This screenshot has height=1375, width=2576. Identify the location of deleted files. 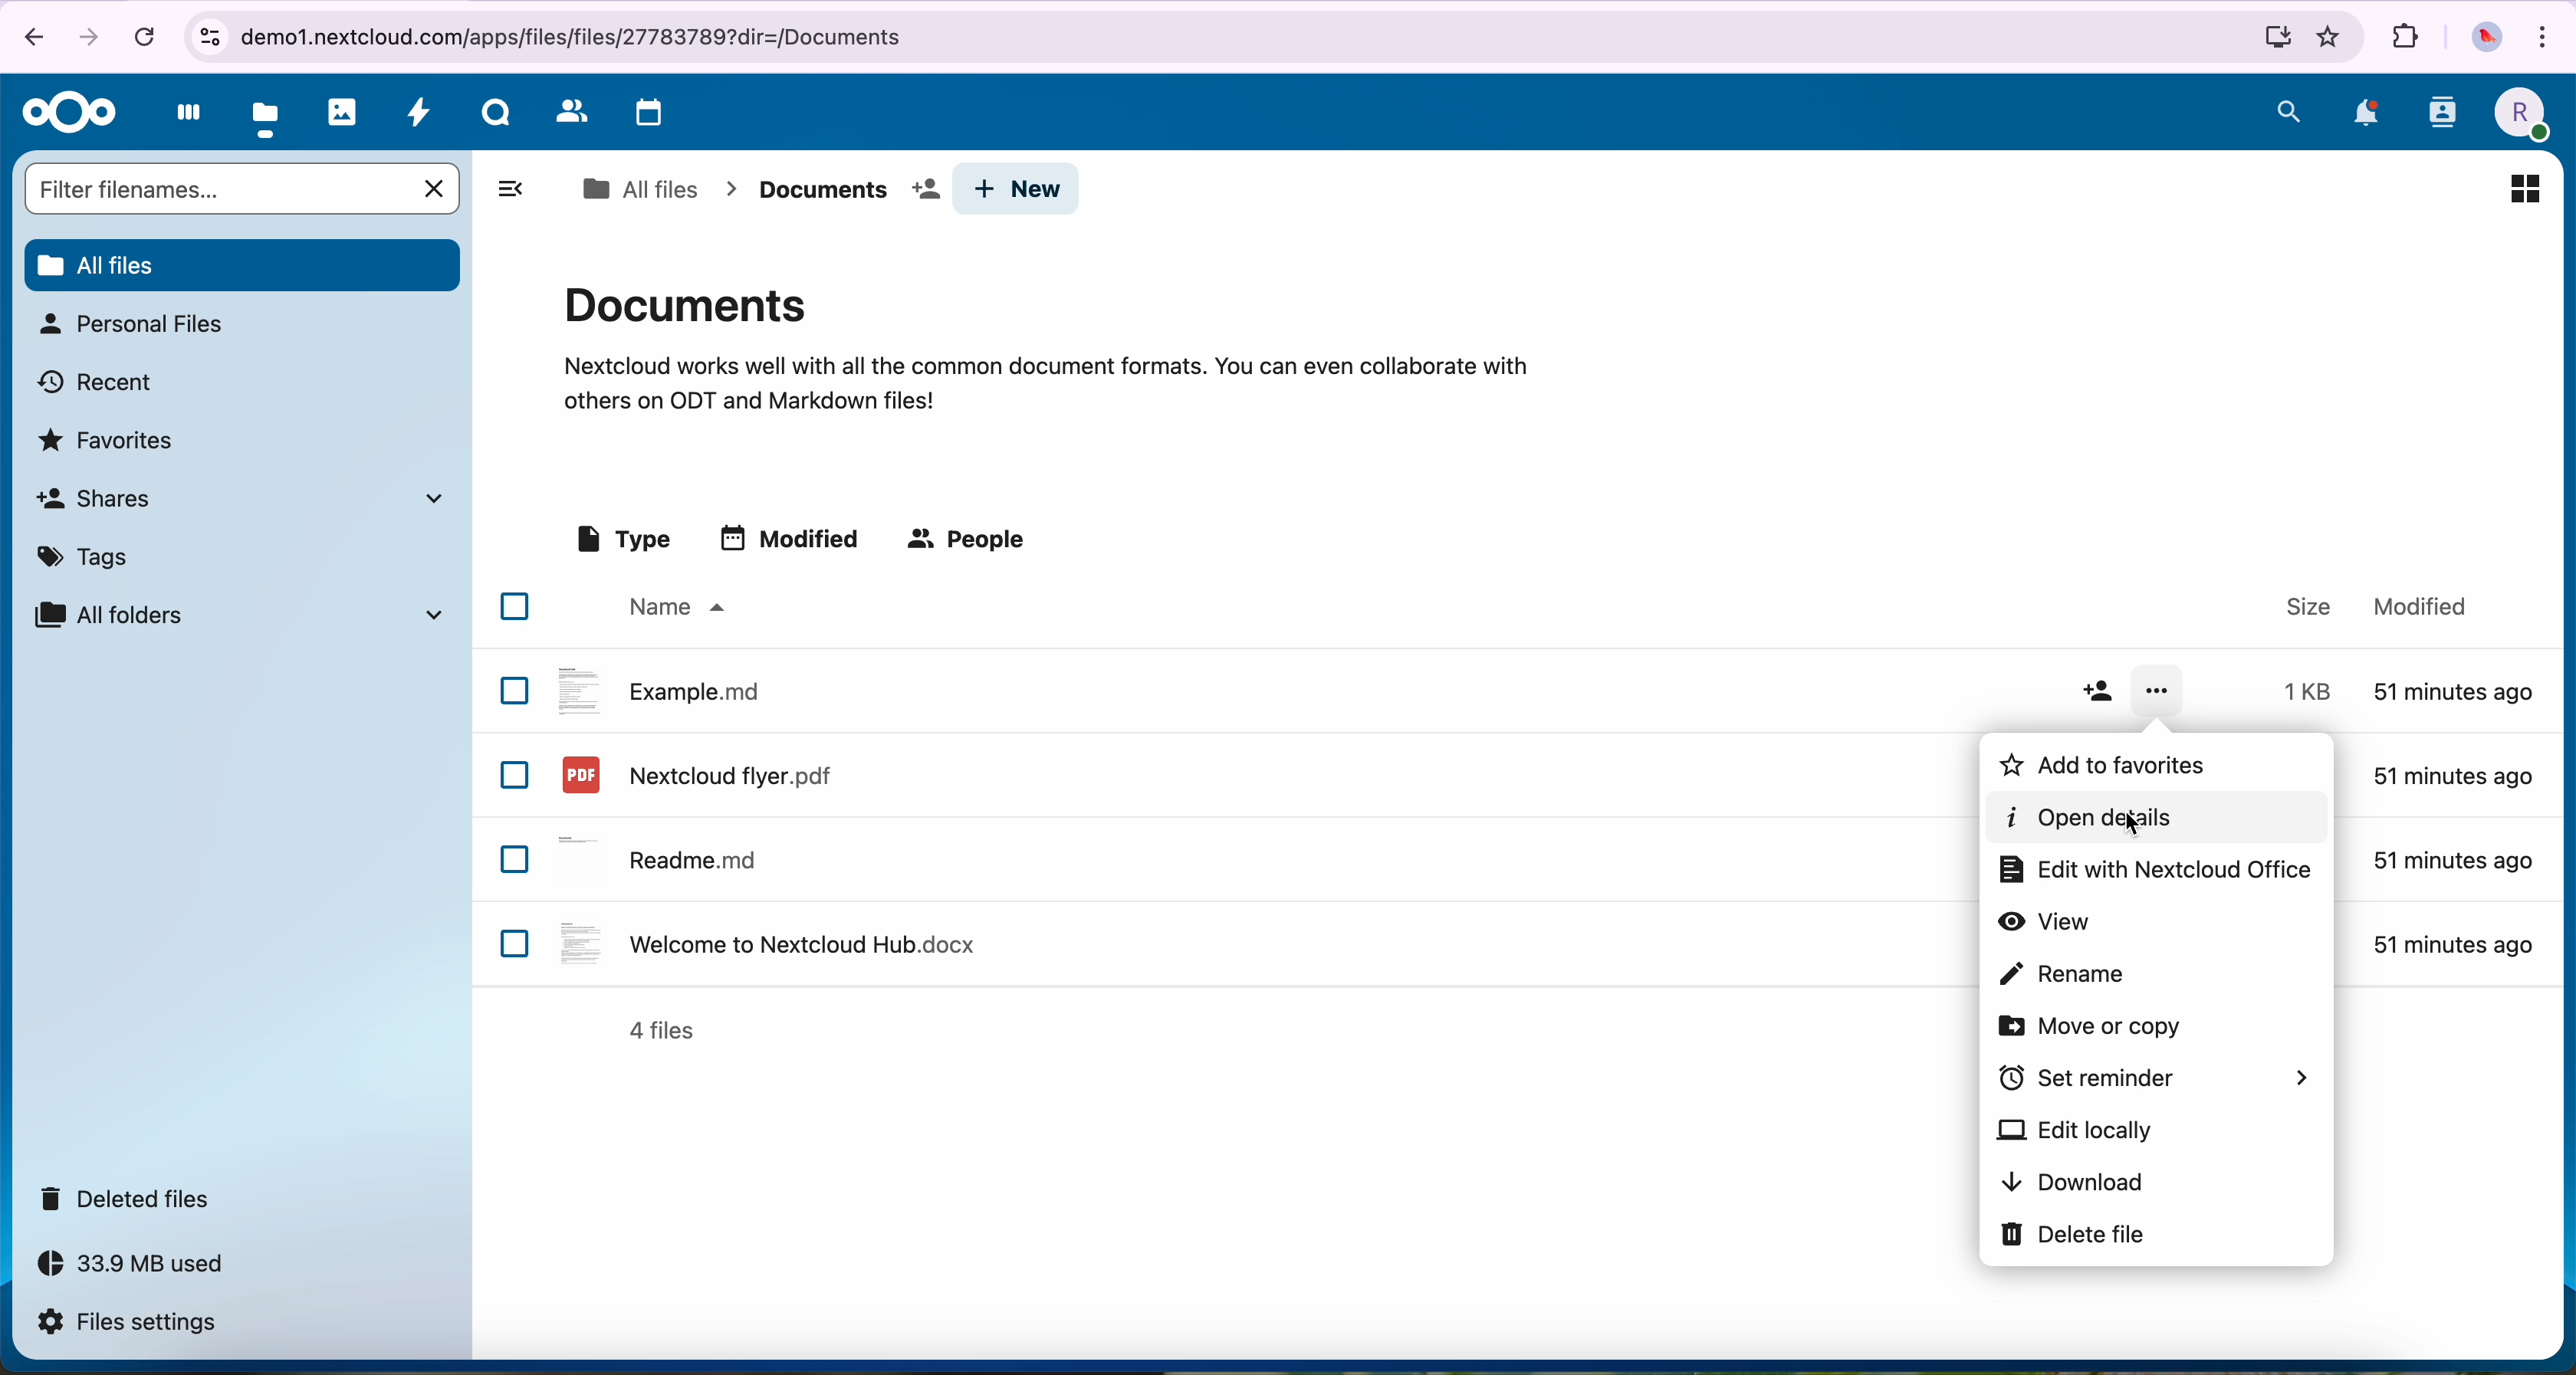
(132, 1199).